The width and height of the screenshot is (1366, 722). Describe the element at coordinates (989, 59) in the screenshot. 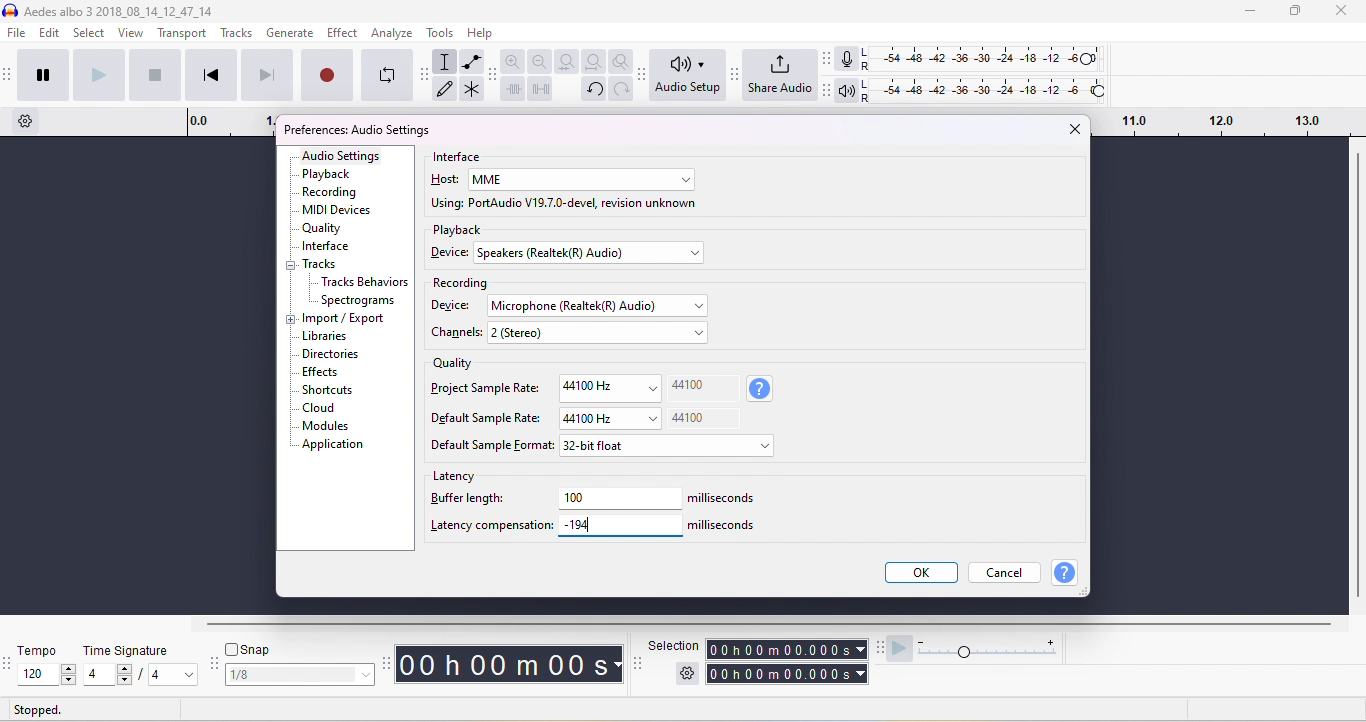

I see `recording level` at that location.